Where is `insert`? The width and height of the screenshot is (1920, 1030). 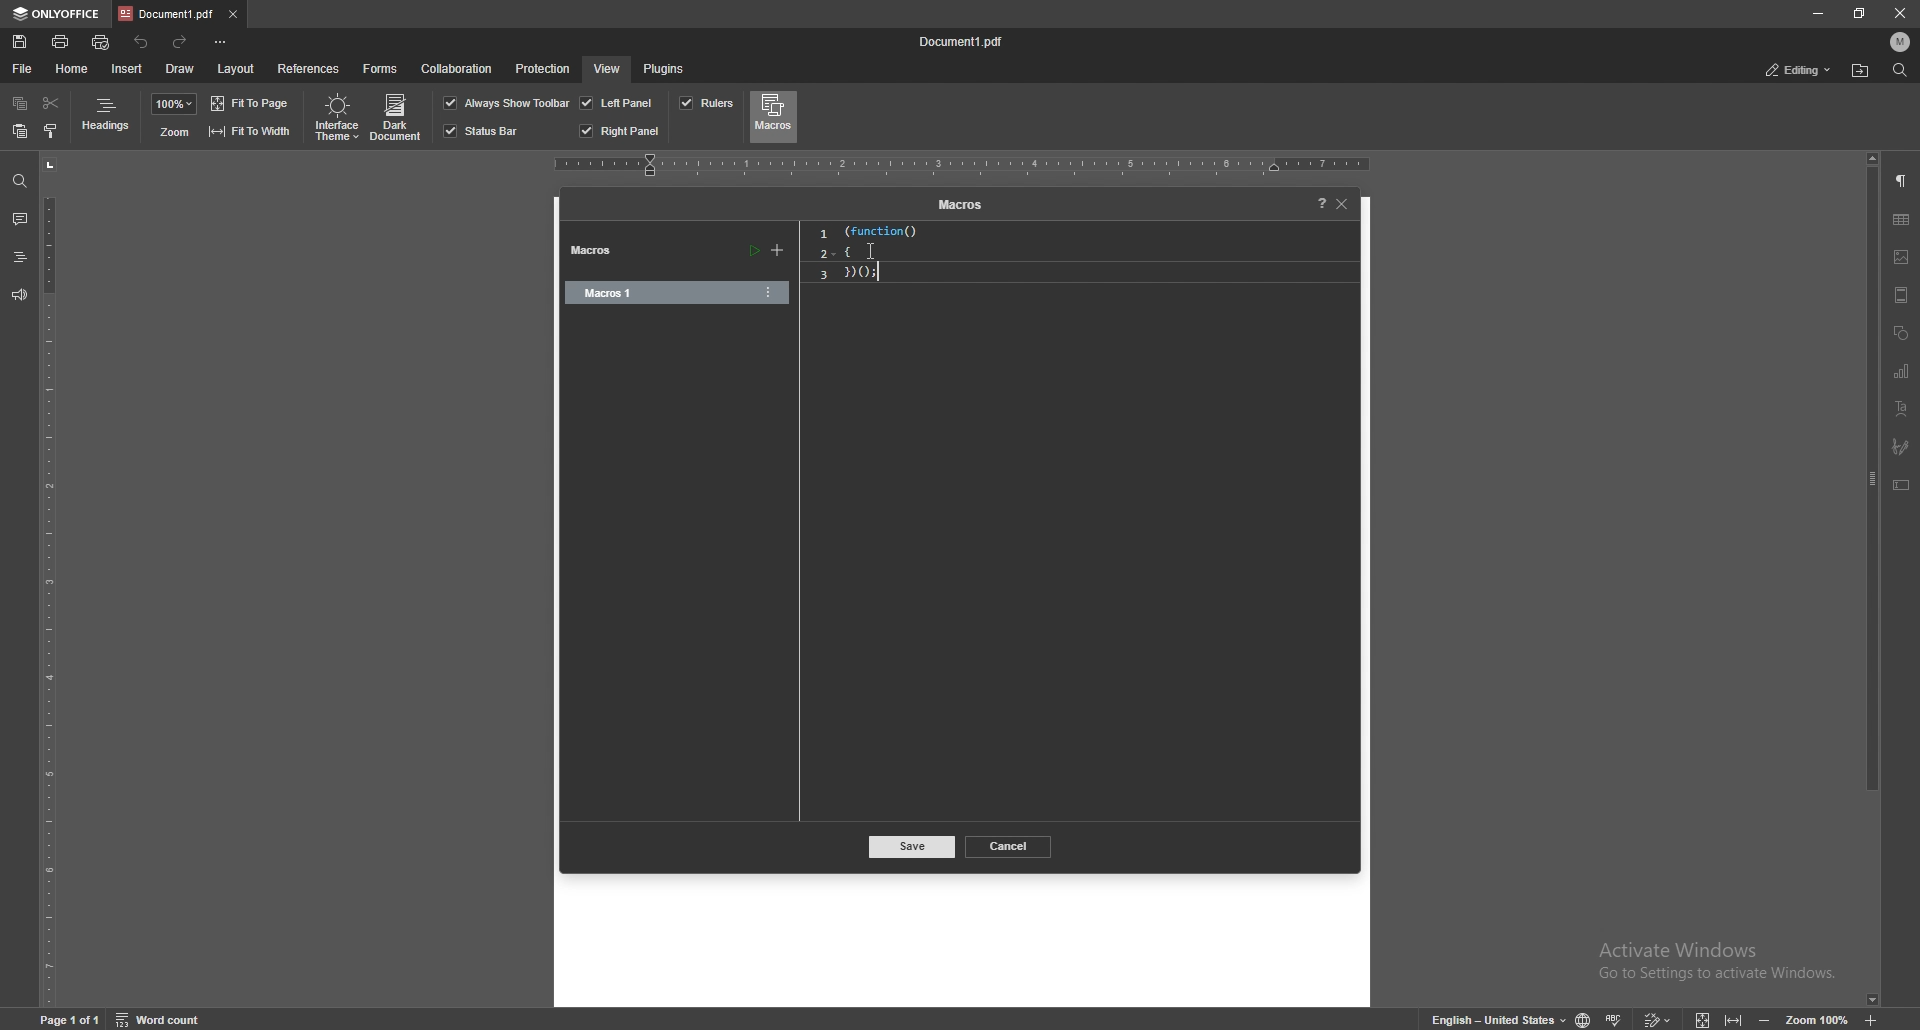 insert is located at coordinates (127, 69).